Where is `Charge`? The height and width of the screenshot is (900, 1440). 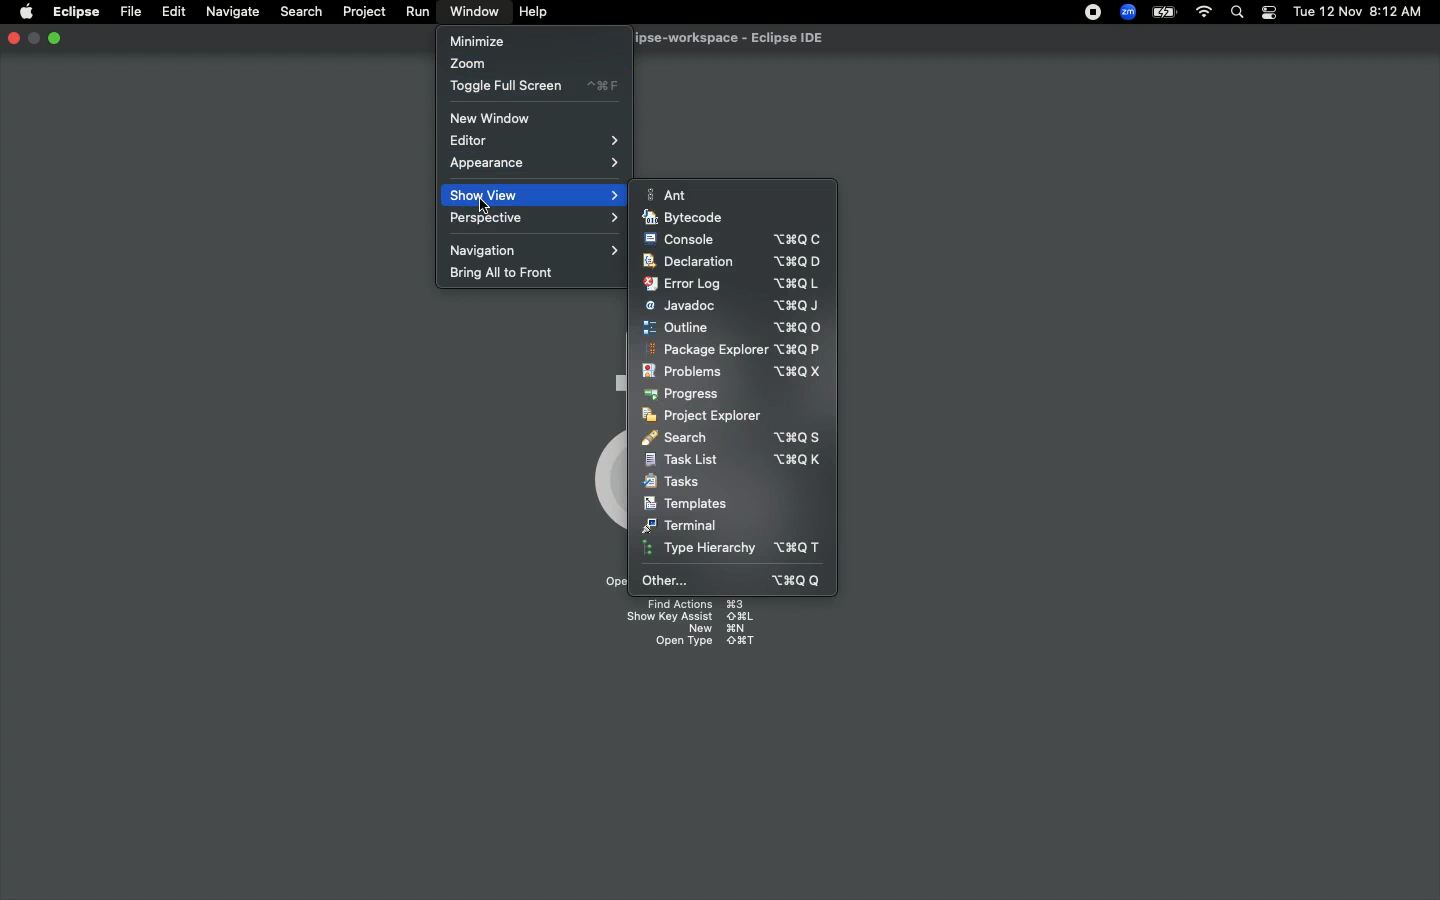 Charge is located at coordinates (1160, 14).